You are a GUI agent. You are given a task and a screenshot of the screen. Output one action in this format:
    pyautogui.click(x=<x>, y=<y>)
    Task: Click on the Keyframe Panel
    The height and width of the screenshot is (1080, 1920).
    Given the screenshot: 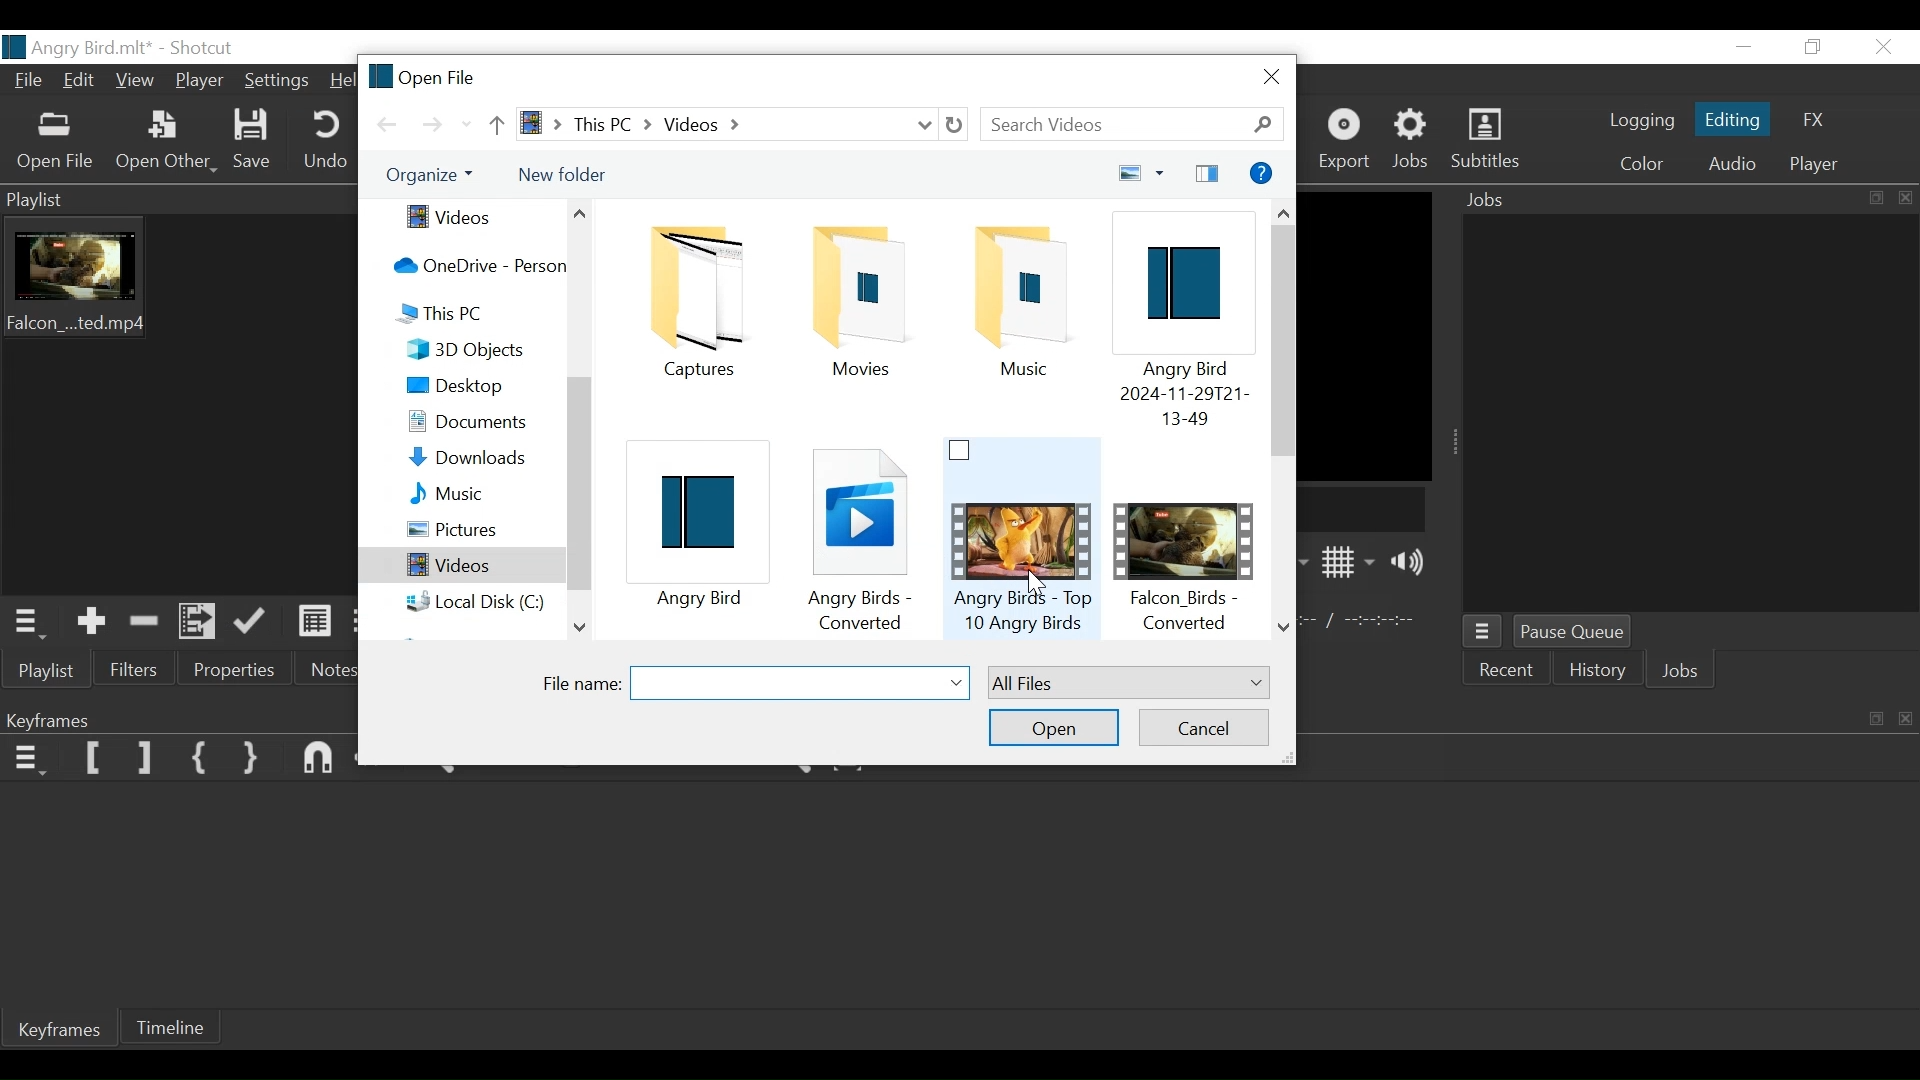 What is the action you would take?
    pyautogui.click(x=62, y=719)
    